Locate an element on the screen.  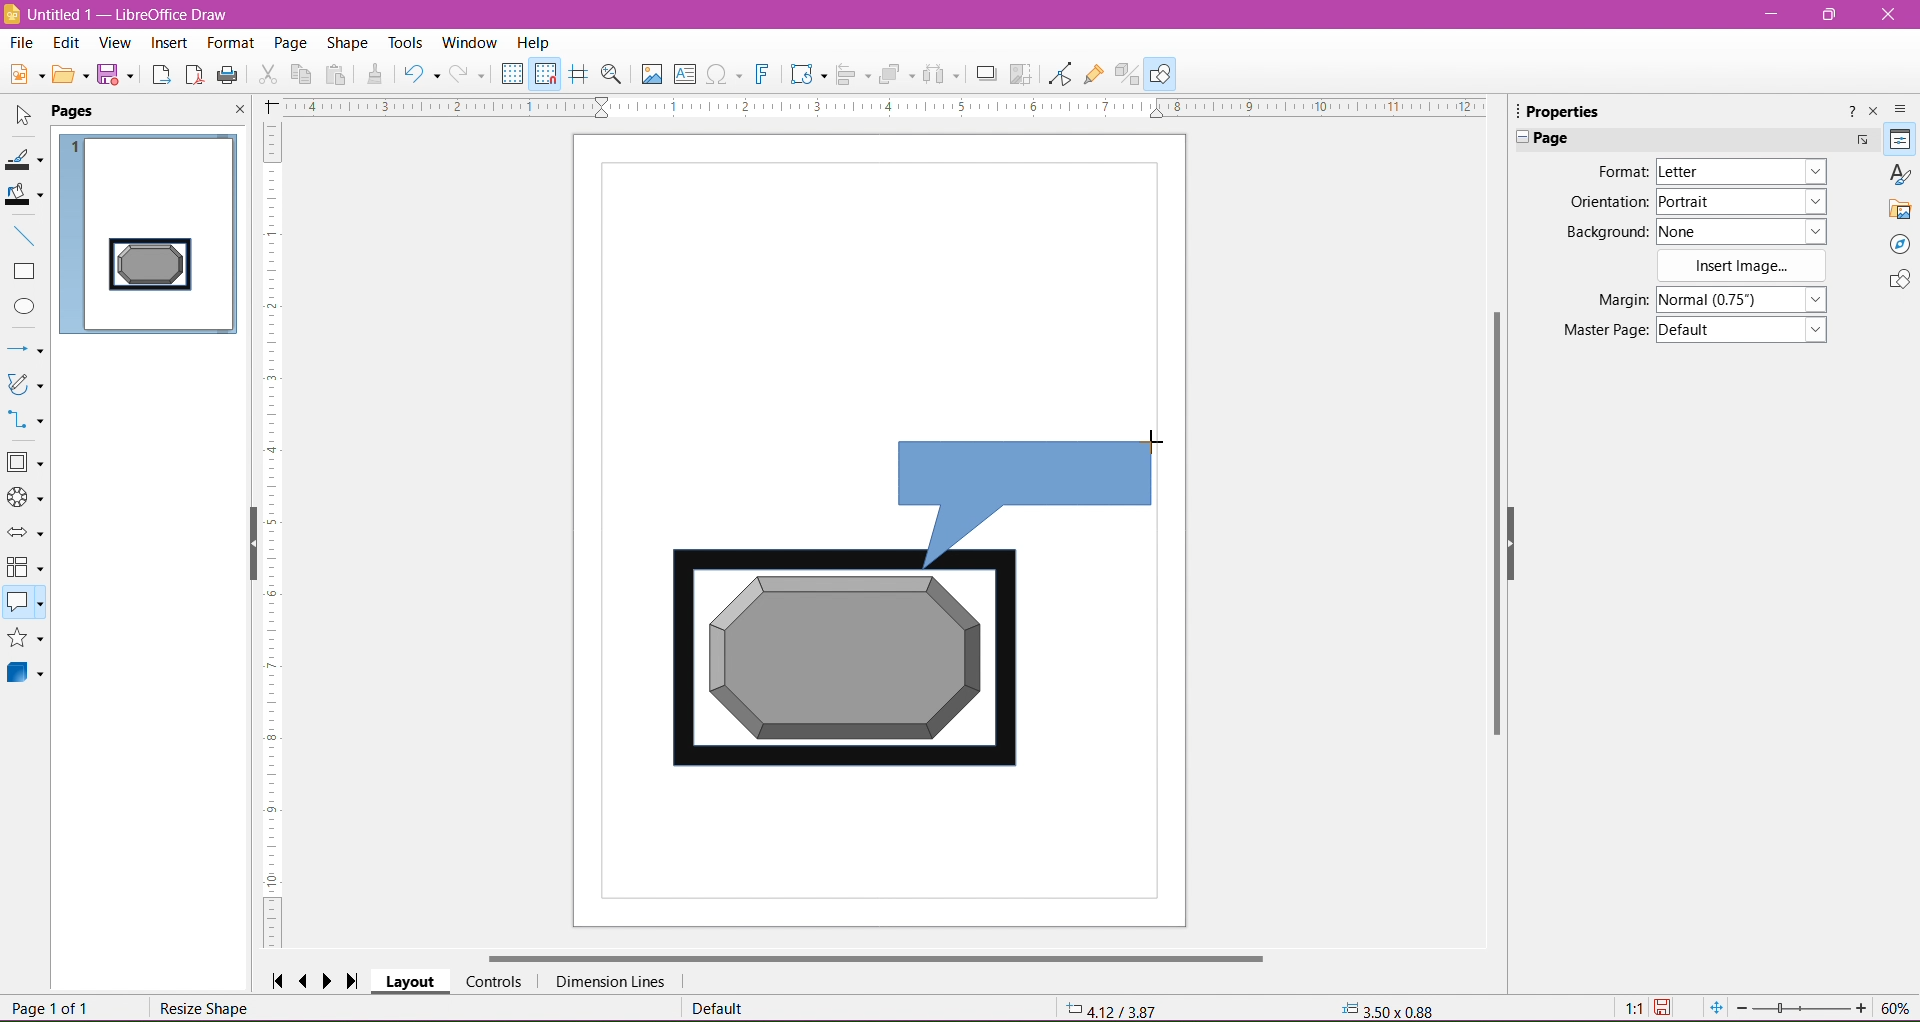
Page is located at coordinates (1559, 138).